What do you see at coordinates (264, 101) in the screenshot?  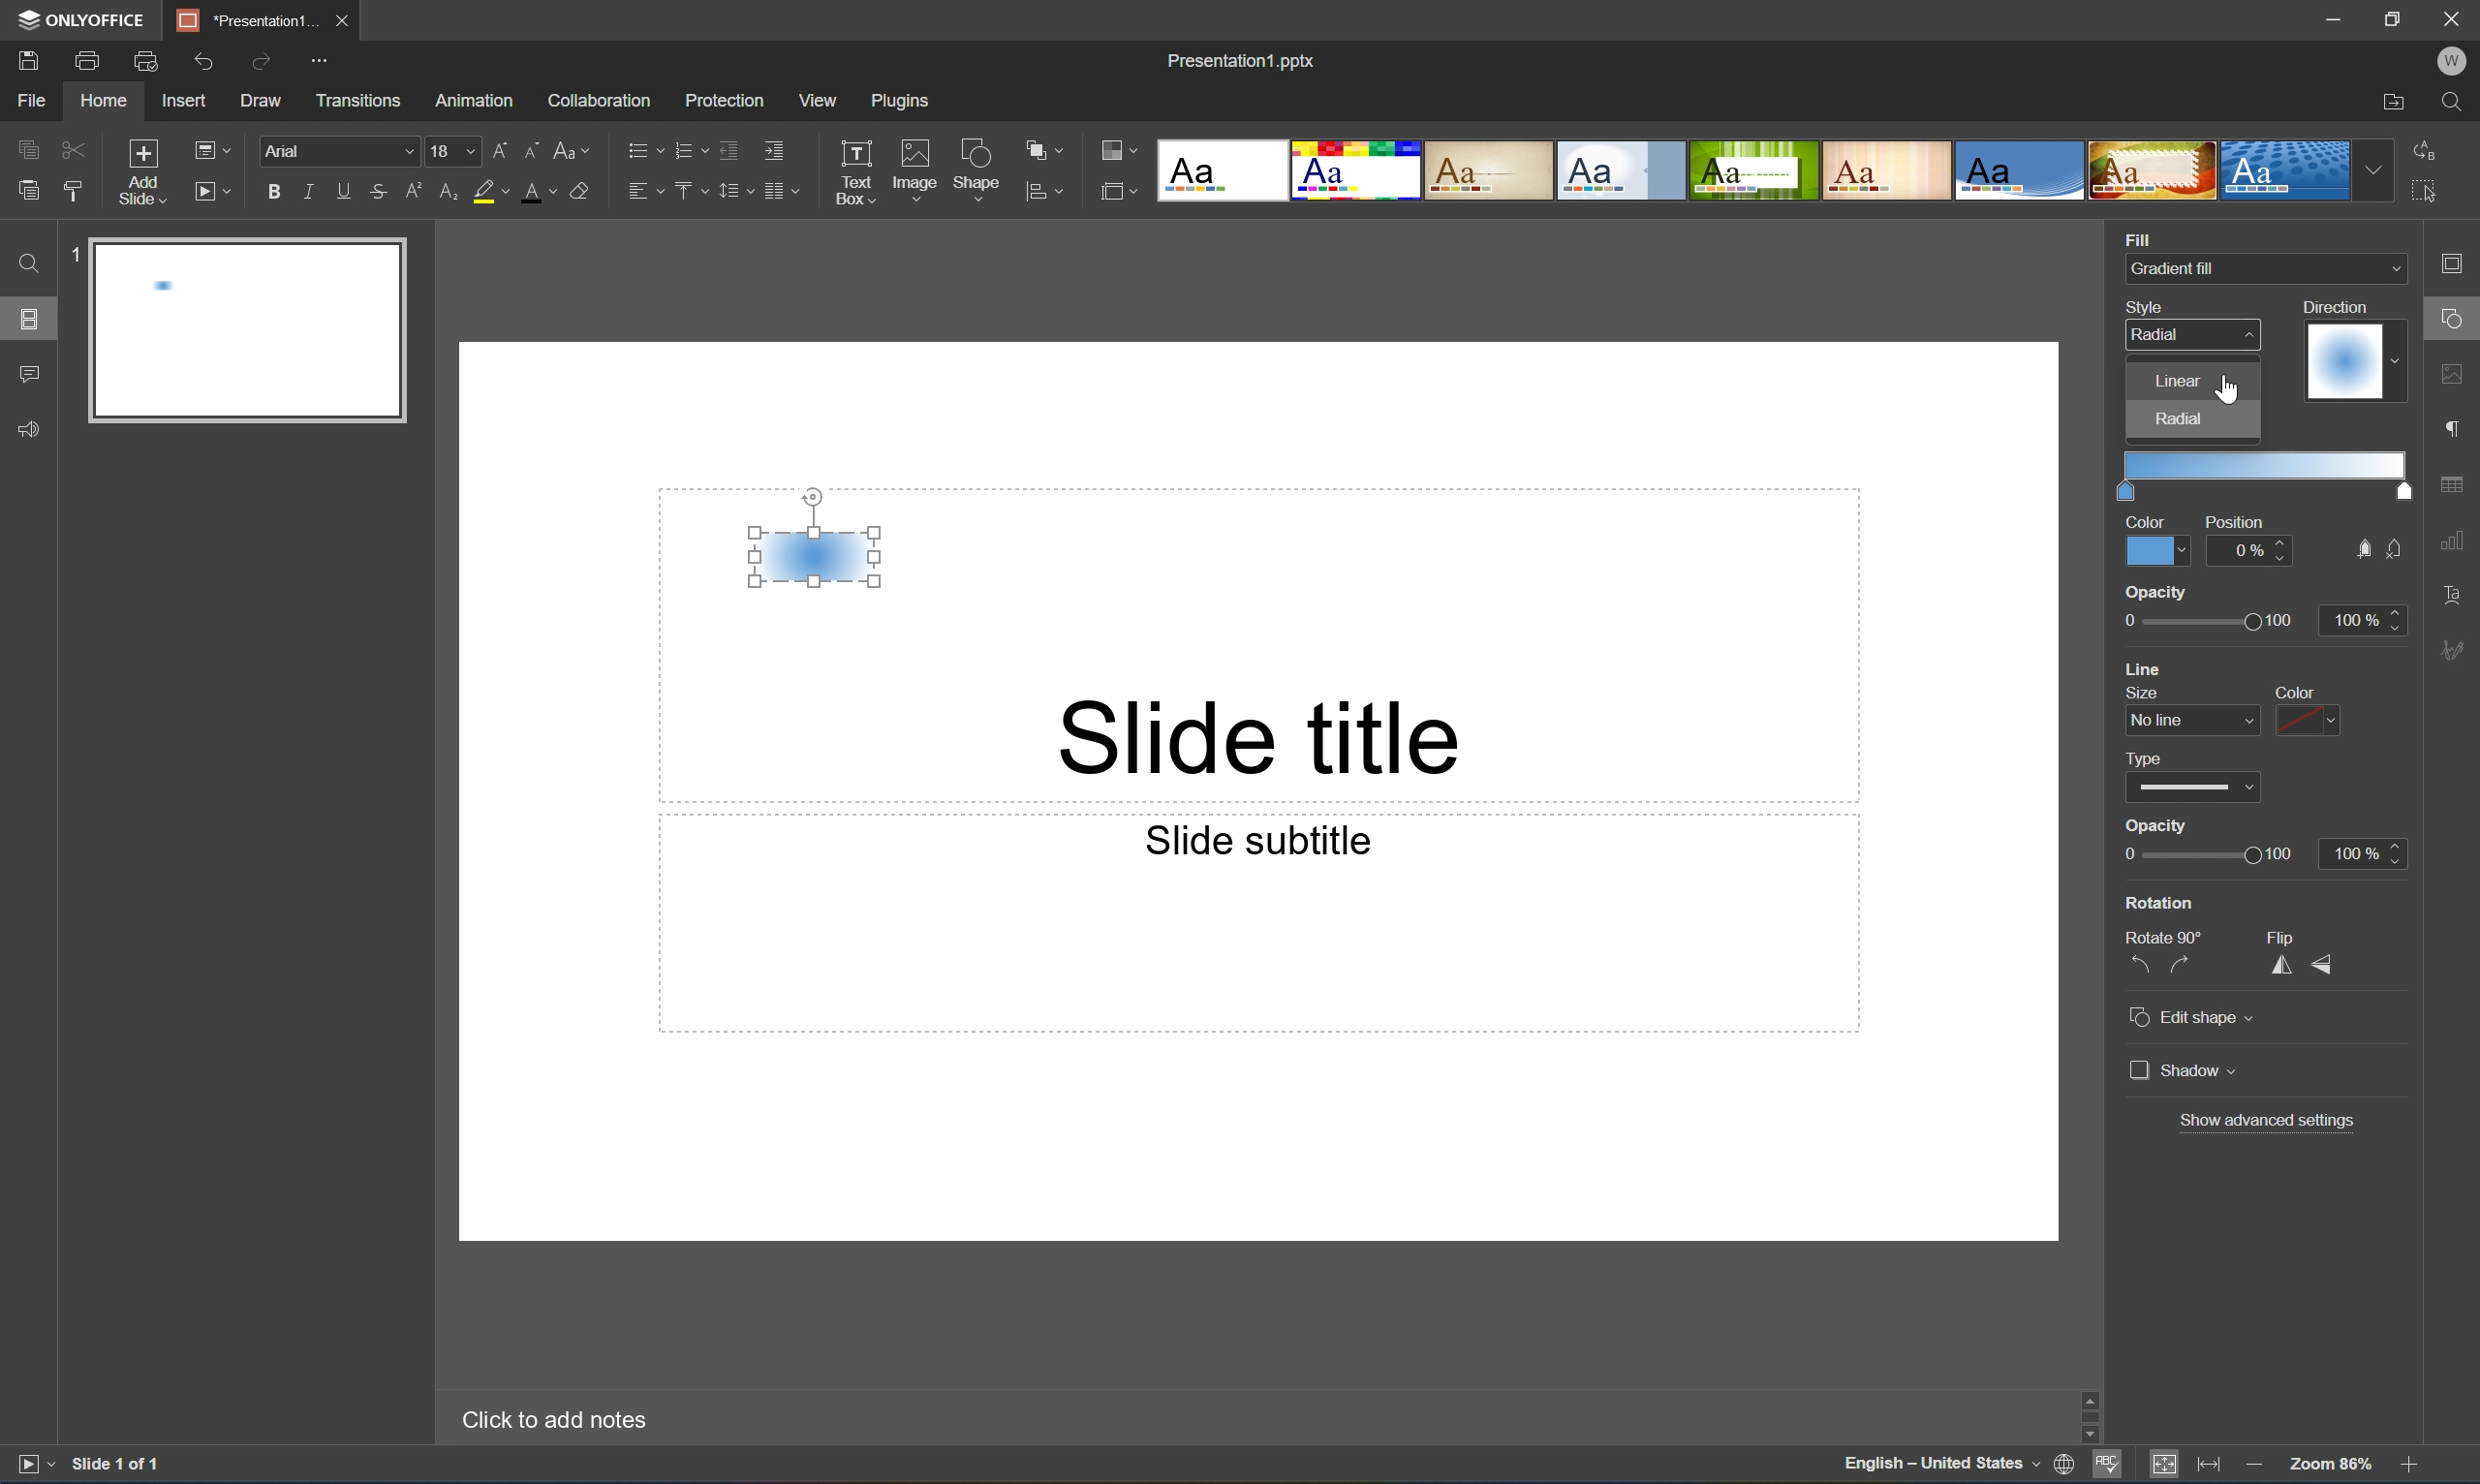 I see `Draw` at bounding box center [264, 101].